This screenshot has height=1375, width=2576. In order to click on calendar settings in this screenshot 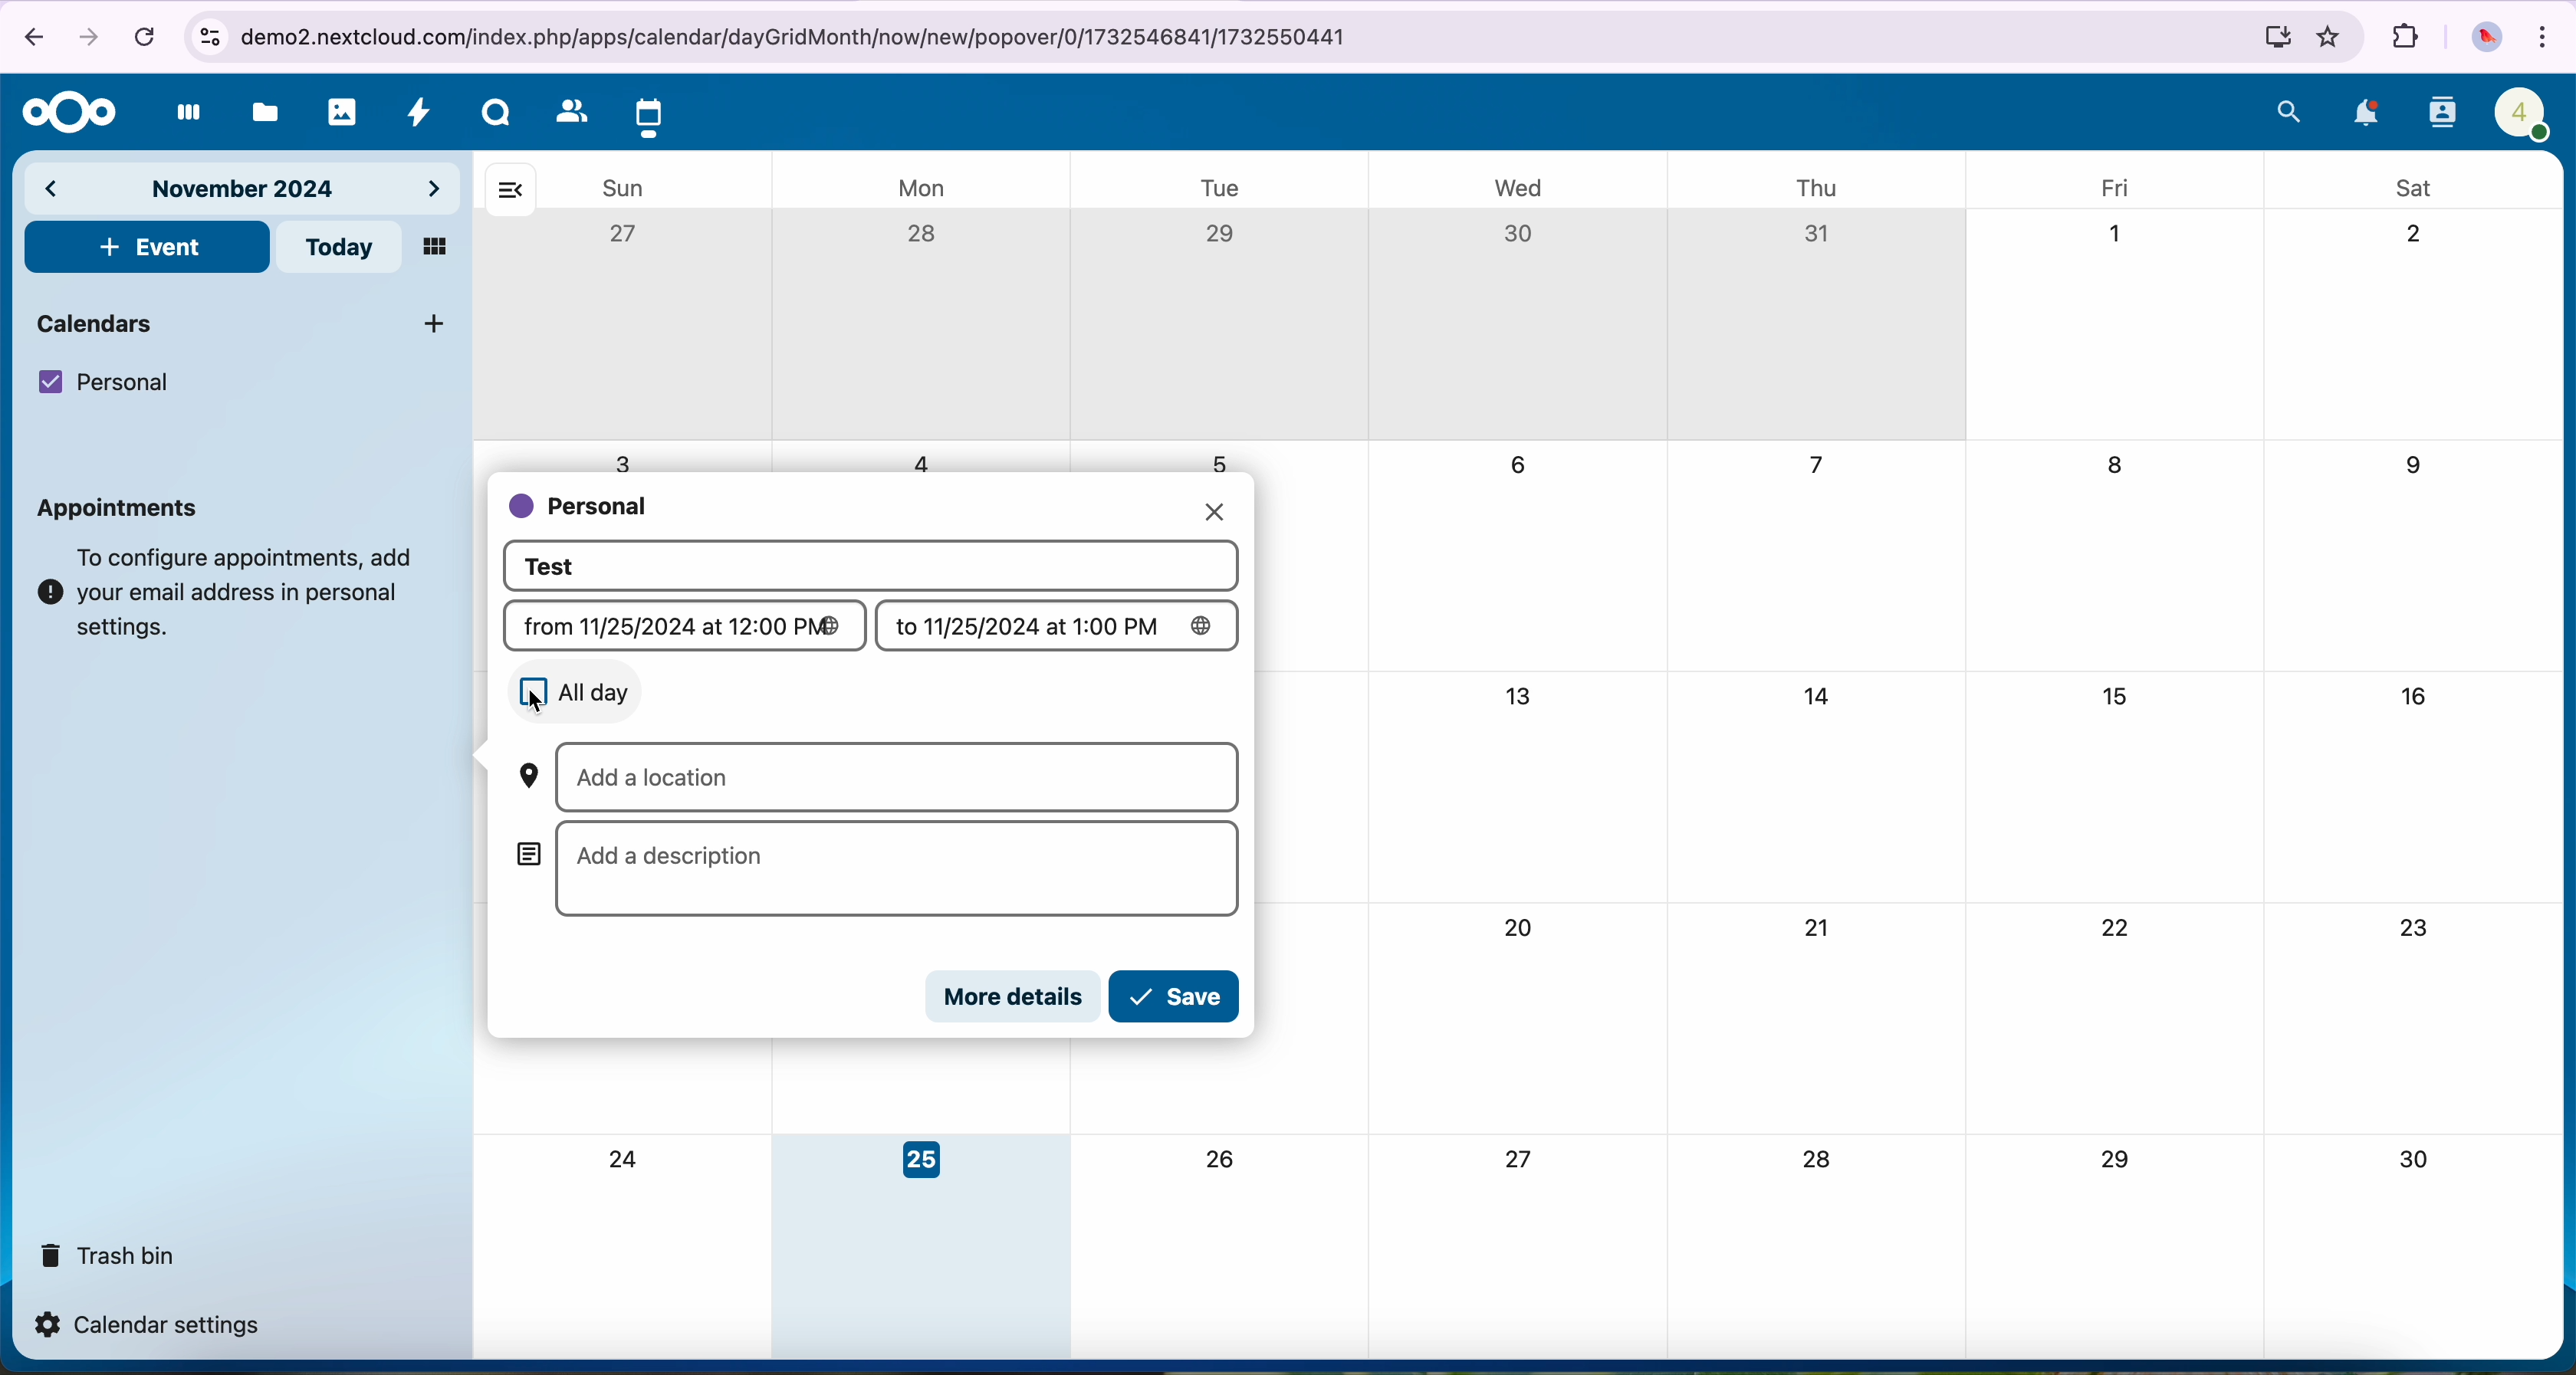, I will do `click(154, 1325)`.